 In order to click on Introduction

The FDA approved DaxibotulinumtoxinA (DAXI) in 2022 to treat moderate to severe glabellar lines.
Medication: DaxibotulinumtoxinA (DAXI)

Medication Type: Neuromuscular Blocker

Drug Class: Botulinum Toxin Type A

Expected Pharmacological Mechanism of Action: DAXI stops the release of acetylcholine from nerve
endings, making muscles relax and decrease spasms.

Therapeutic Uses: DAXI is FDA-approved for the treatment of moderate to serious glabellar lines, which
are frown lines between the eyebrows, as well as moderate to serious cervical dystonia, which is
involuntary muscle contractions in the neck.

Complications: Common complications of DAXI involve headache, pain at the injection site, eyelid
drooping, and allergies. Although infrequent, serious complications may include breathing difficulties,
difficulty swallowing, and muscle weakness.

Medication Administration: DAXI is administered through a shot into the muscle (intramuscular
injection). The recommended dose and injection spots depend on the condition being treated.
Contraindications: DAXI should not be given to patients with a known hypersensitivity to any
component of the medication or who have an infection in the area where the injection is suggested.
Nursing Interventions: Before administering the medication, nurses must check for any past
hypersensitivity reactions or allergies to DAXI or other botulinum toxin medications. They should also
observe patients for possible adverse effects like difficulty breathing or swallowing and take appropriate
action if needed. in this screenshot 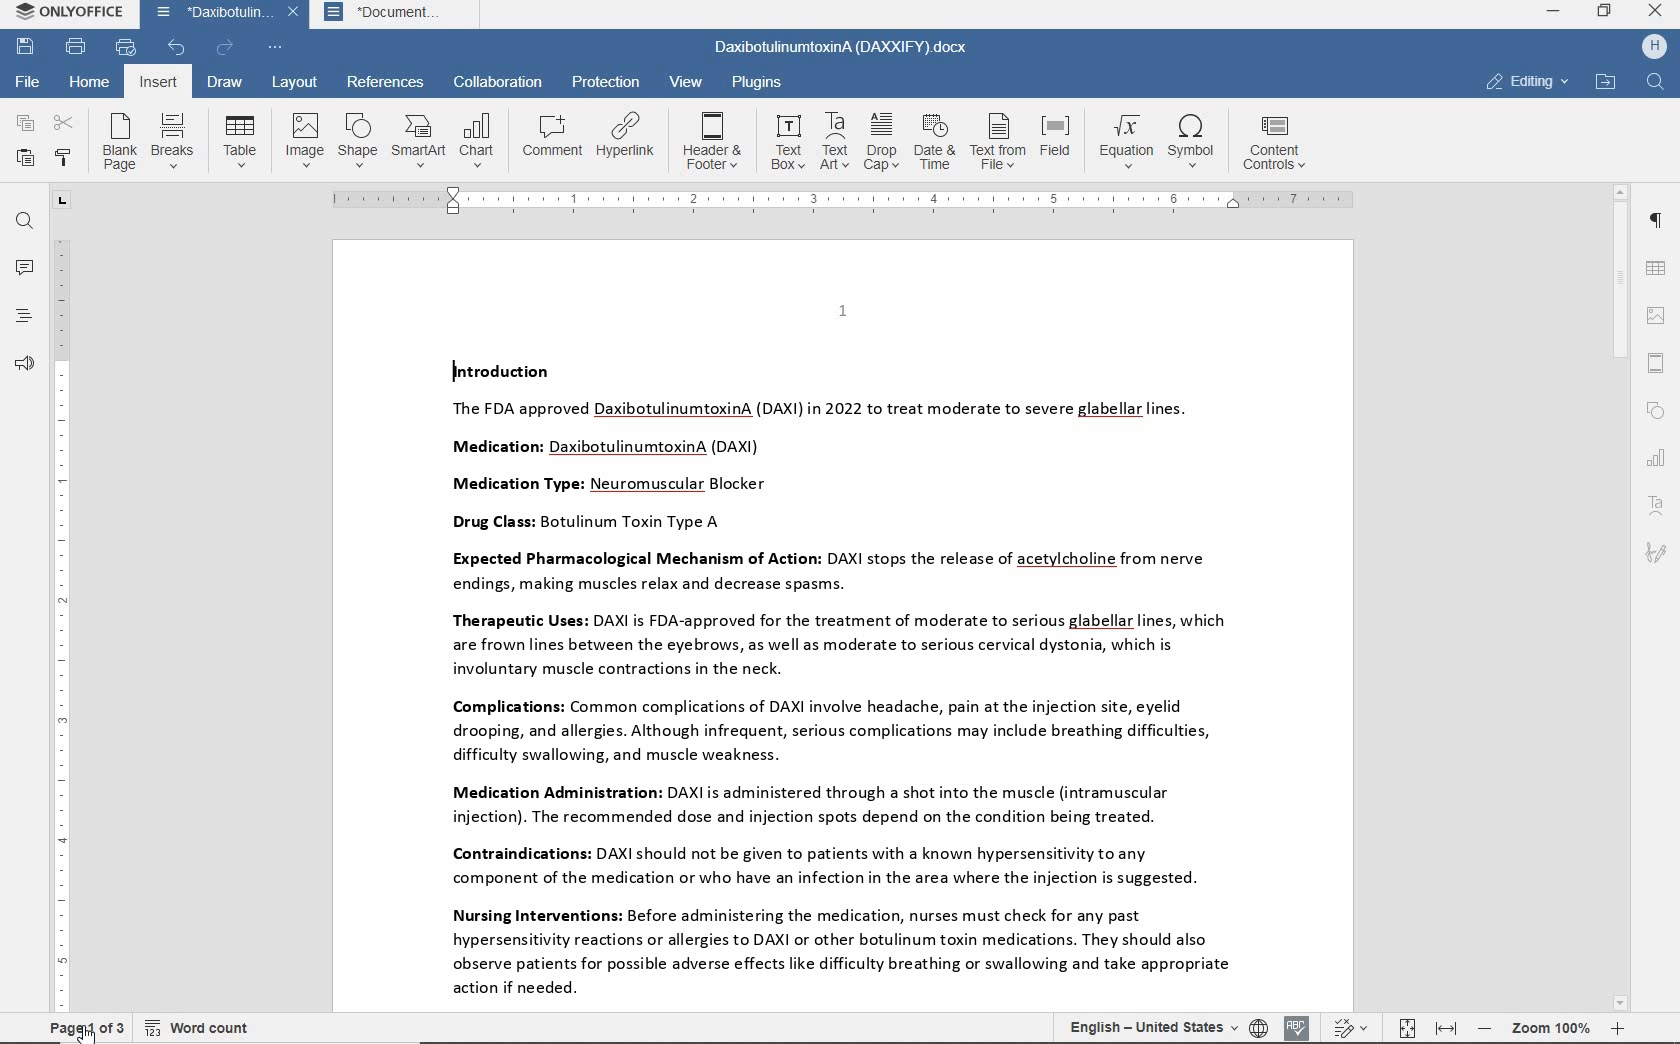, I will do `click(830, 680)`.